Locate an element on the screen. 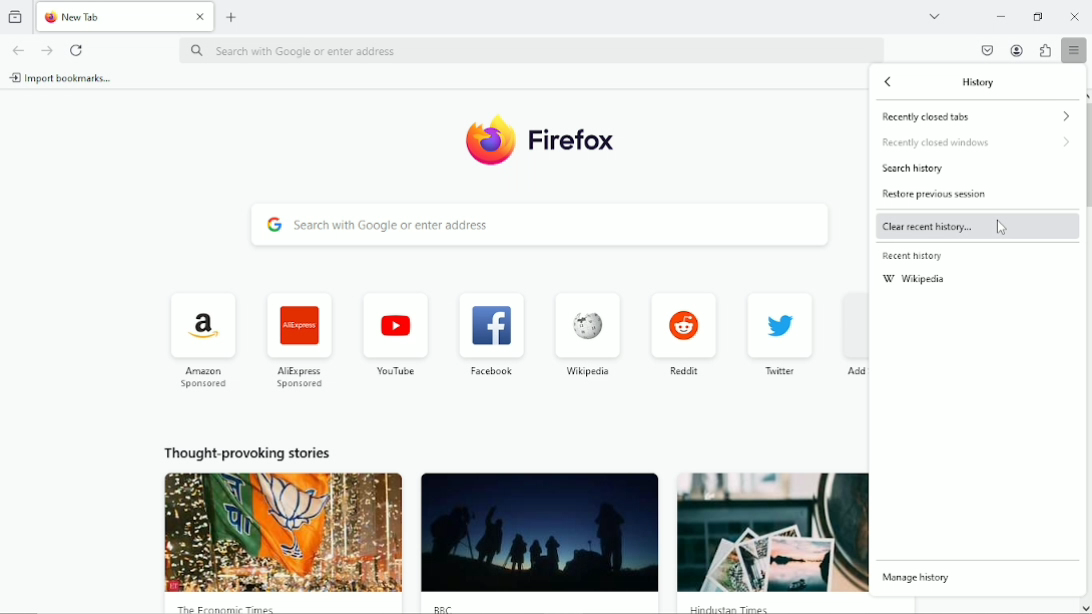  scroll down is located at coordinates (1085, 607).